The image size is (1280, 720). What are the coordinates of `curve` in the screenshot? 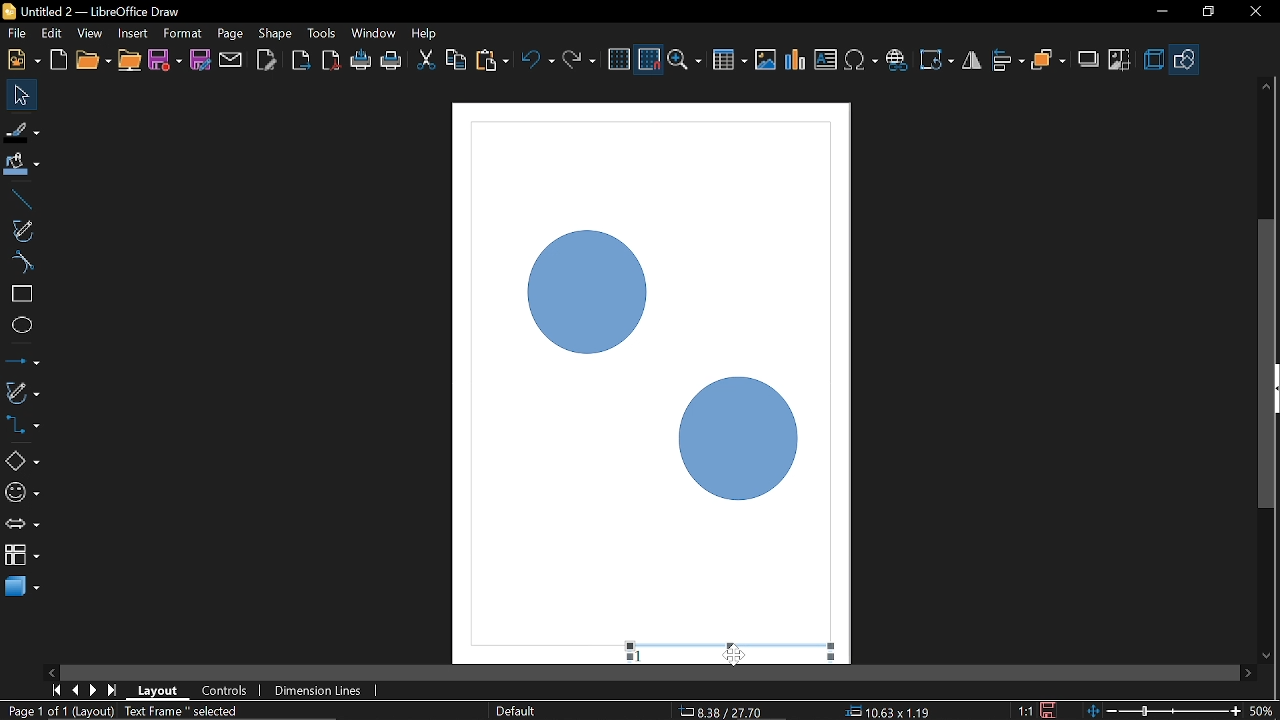 It's located at (20, 262).